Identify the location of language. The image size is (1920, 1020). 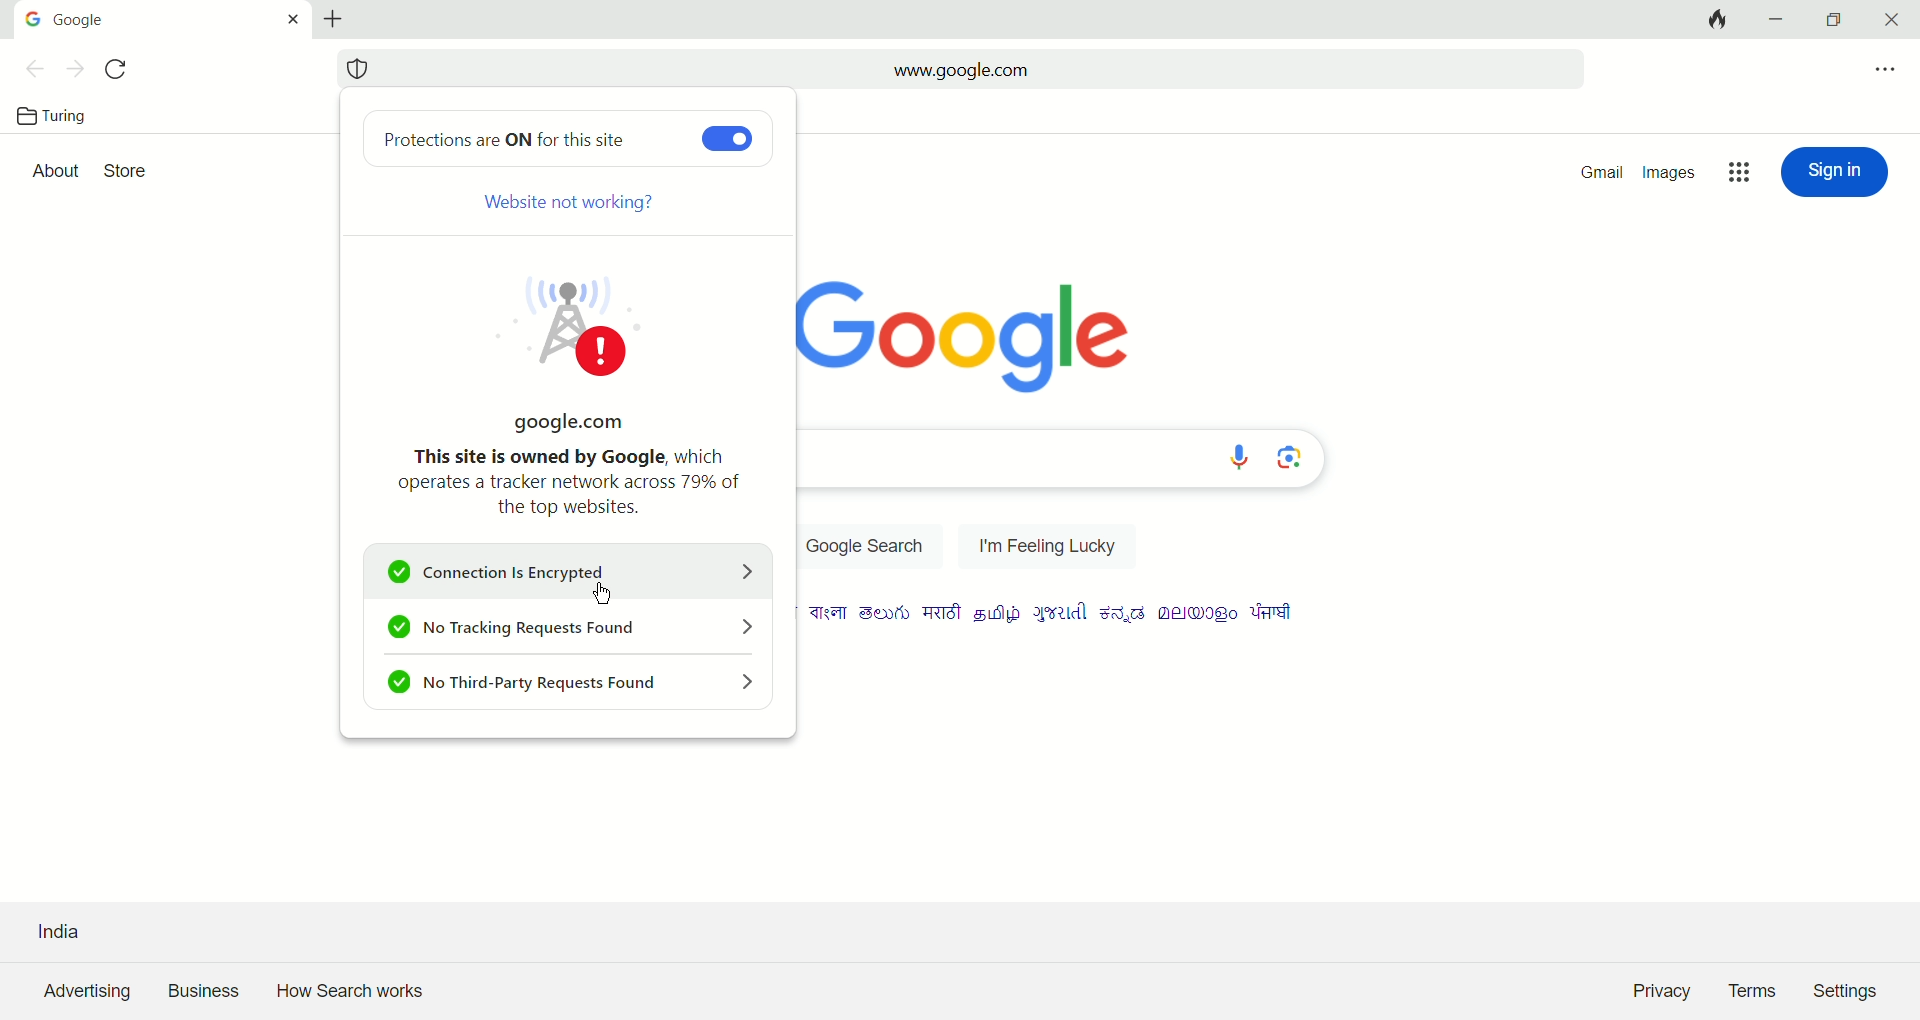
(1273, 611).